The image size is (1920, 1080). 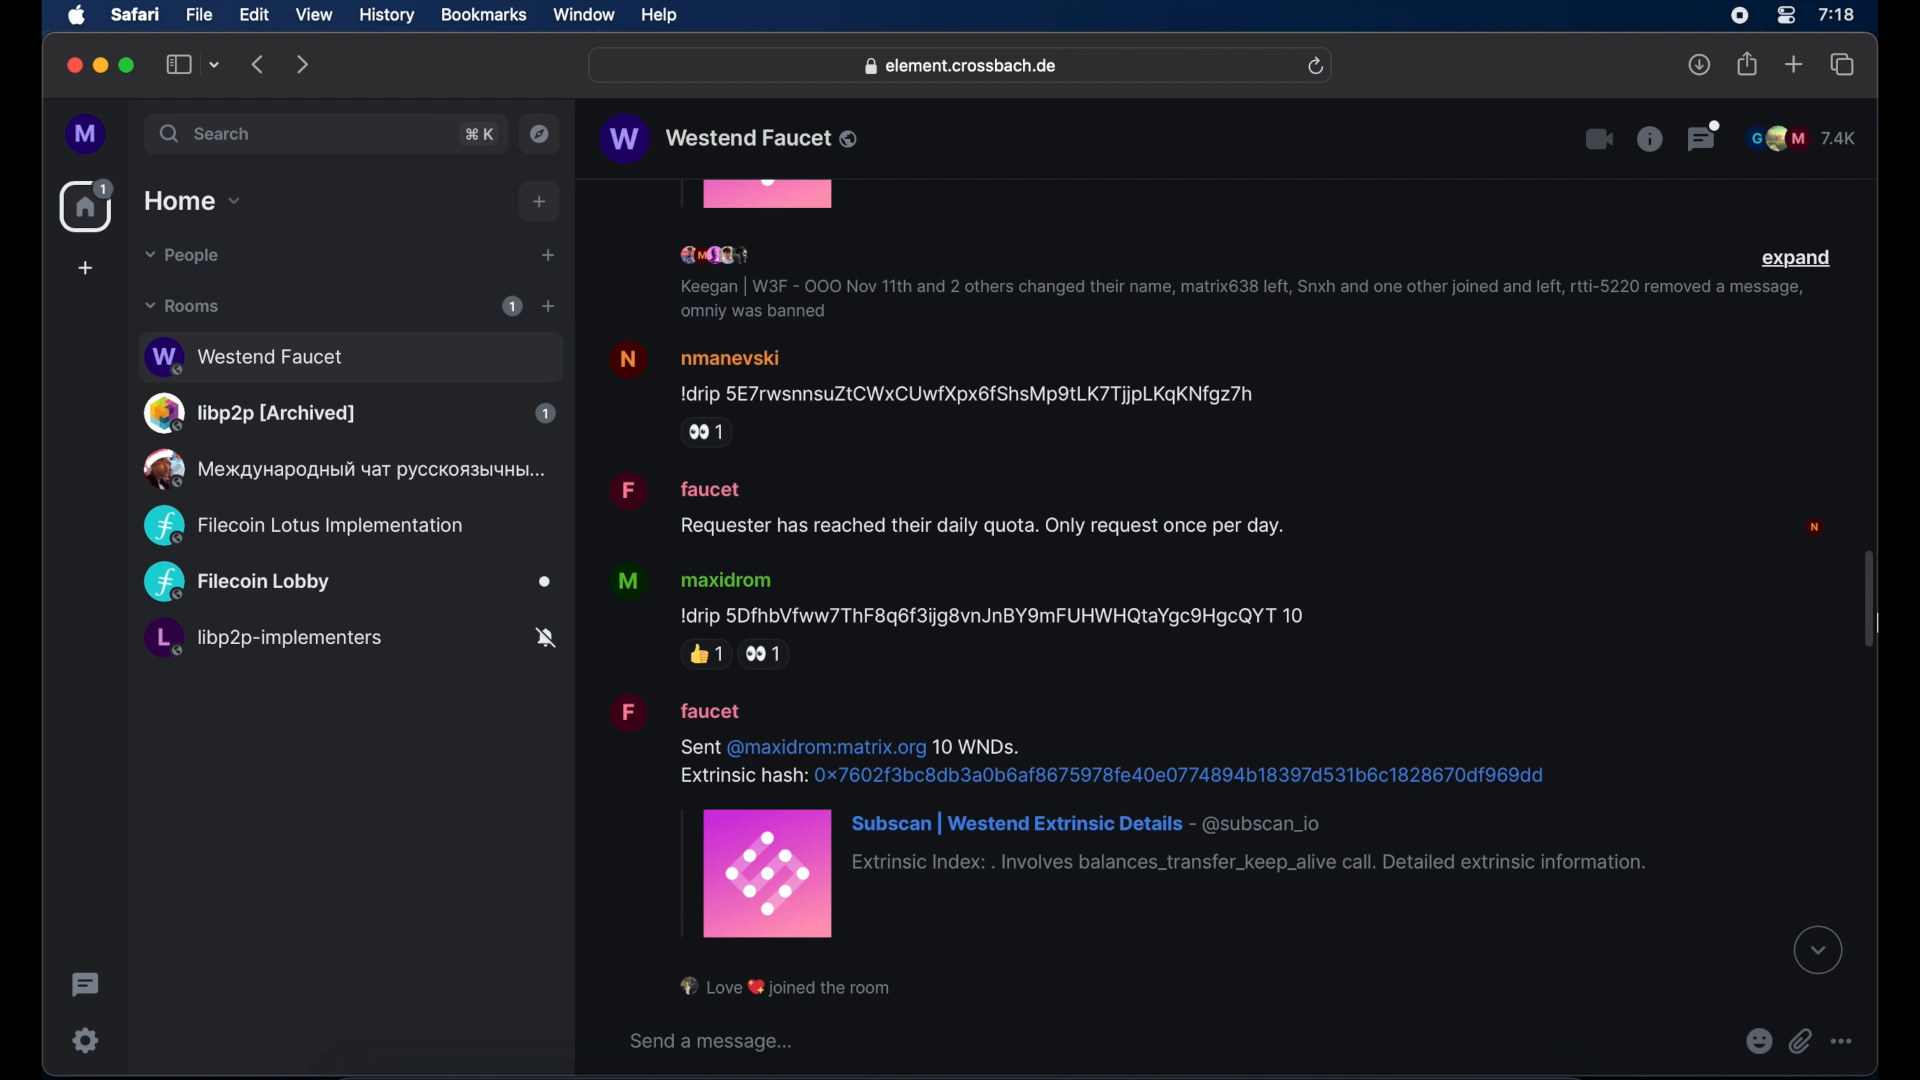 What do you see at coordinates (1649, 138) in the screenshot?
I see `room info` at bounding box center [1649, 138].